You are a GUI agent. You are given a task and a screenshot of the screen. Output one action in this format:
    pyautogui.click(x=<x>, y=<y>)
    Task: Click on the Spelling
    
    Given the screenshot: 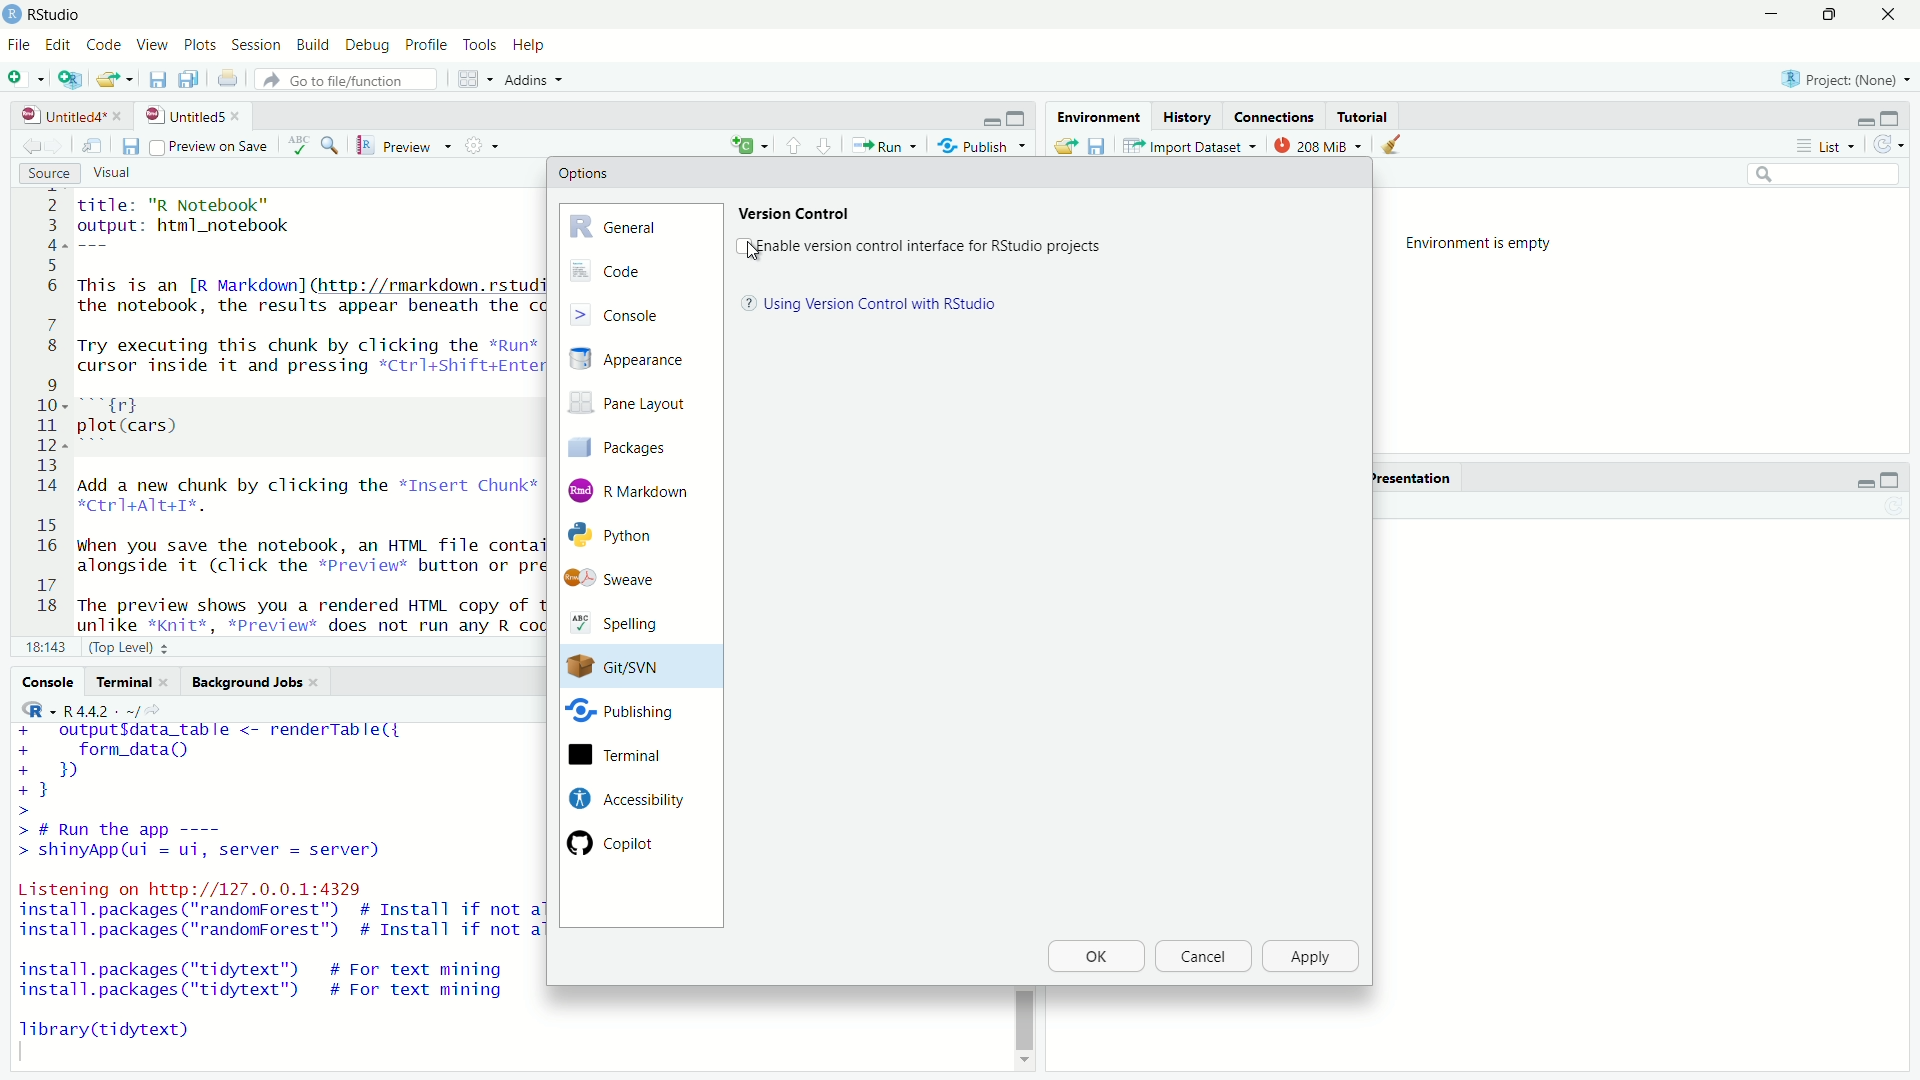 What is the action you would take?
    pyautogui.click(x=627, y=625)
    